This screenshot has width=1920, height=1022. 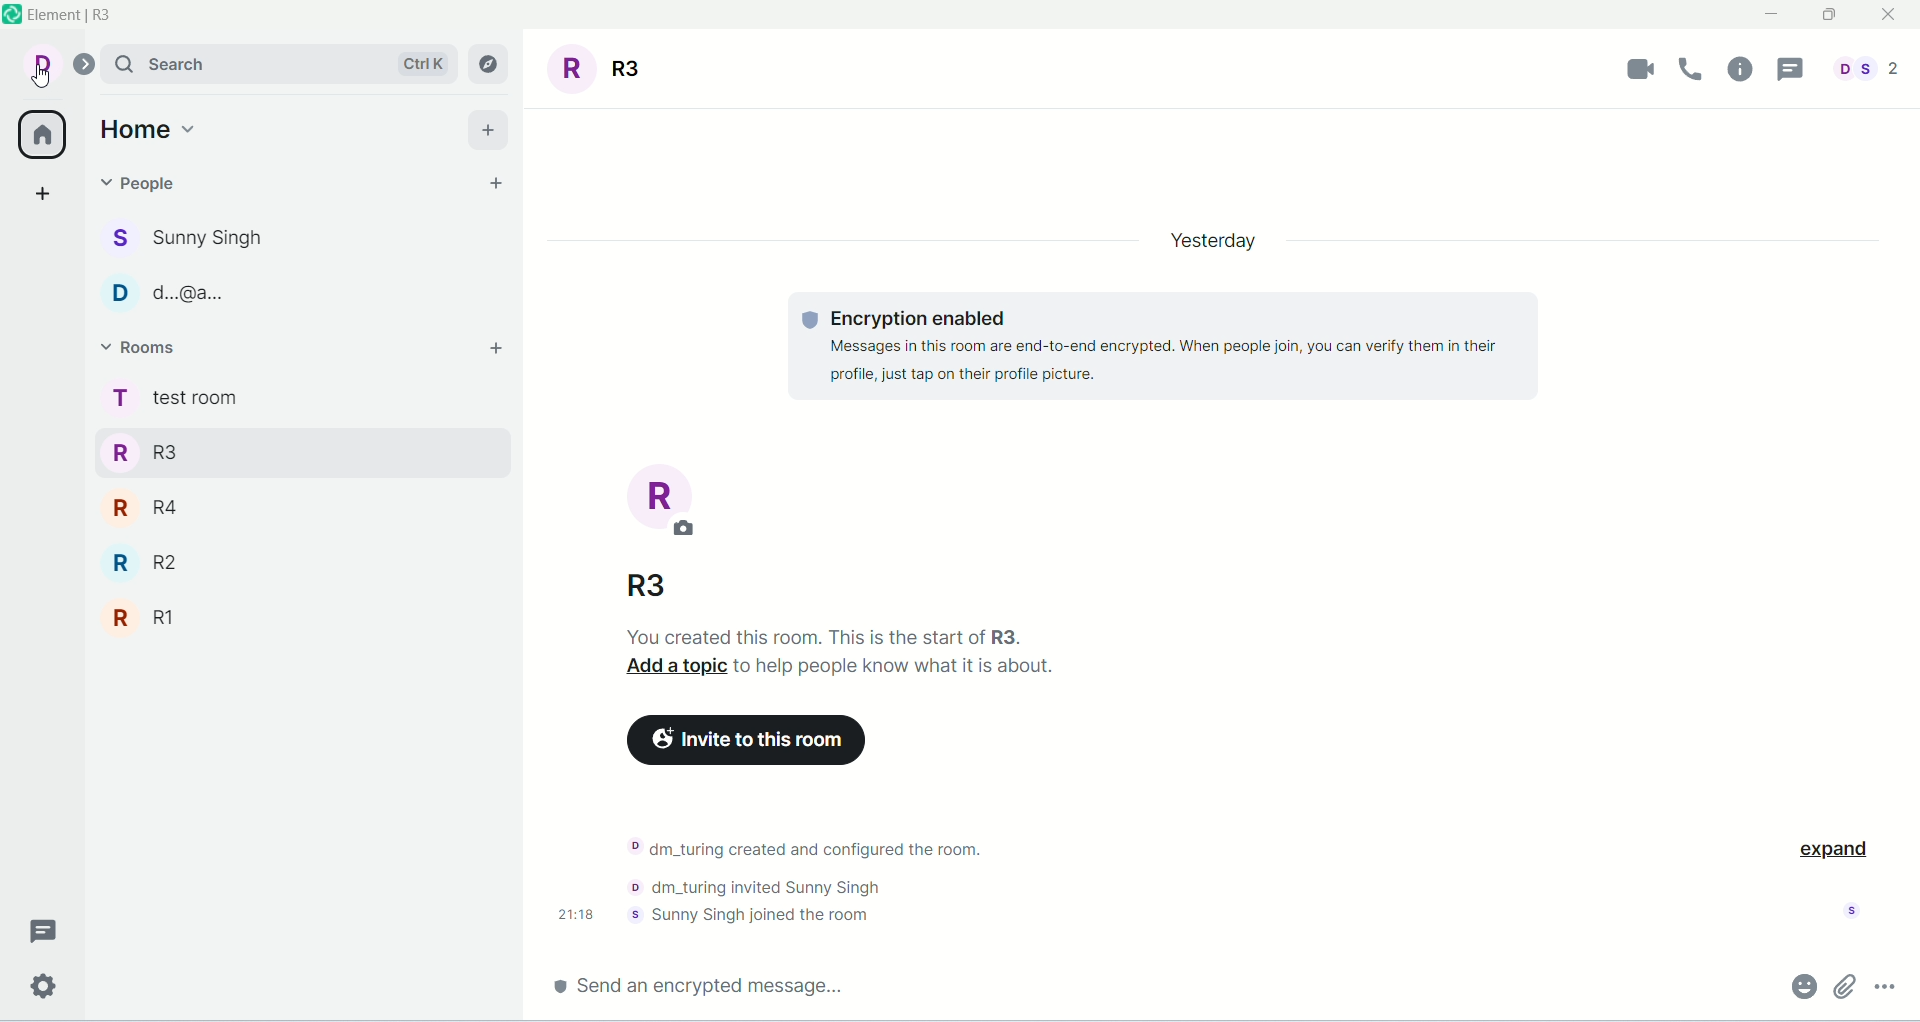 What do you see at coordinates (495, 184) in the screenshot?
I see `start chat` at bounding box center [495, 184].